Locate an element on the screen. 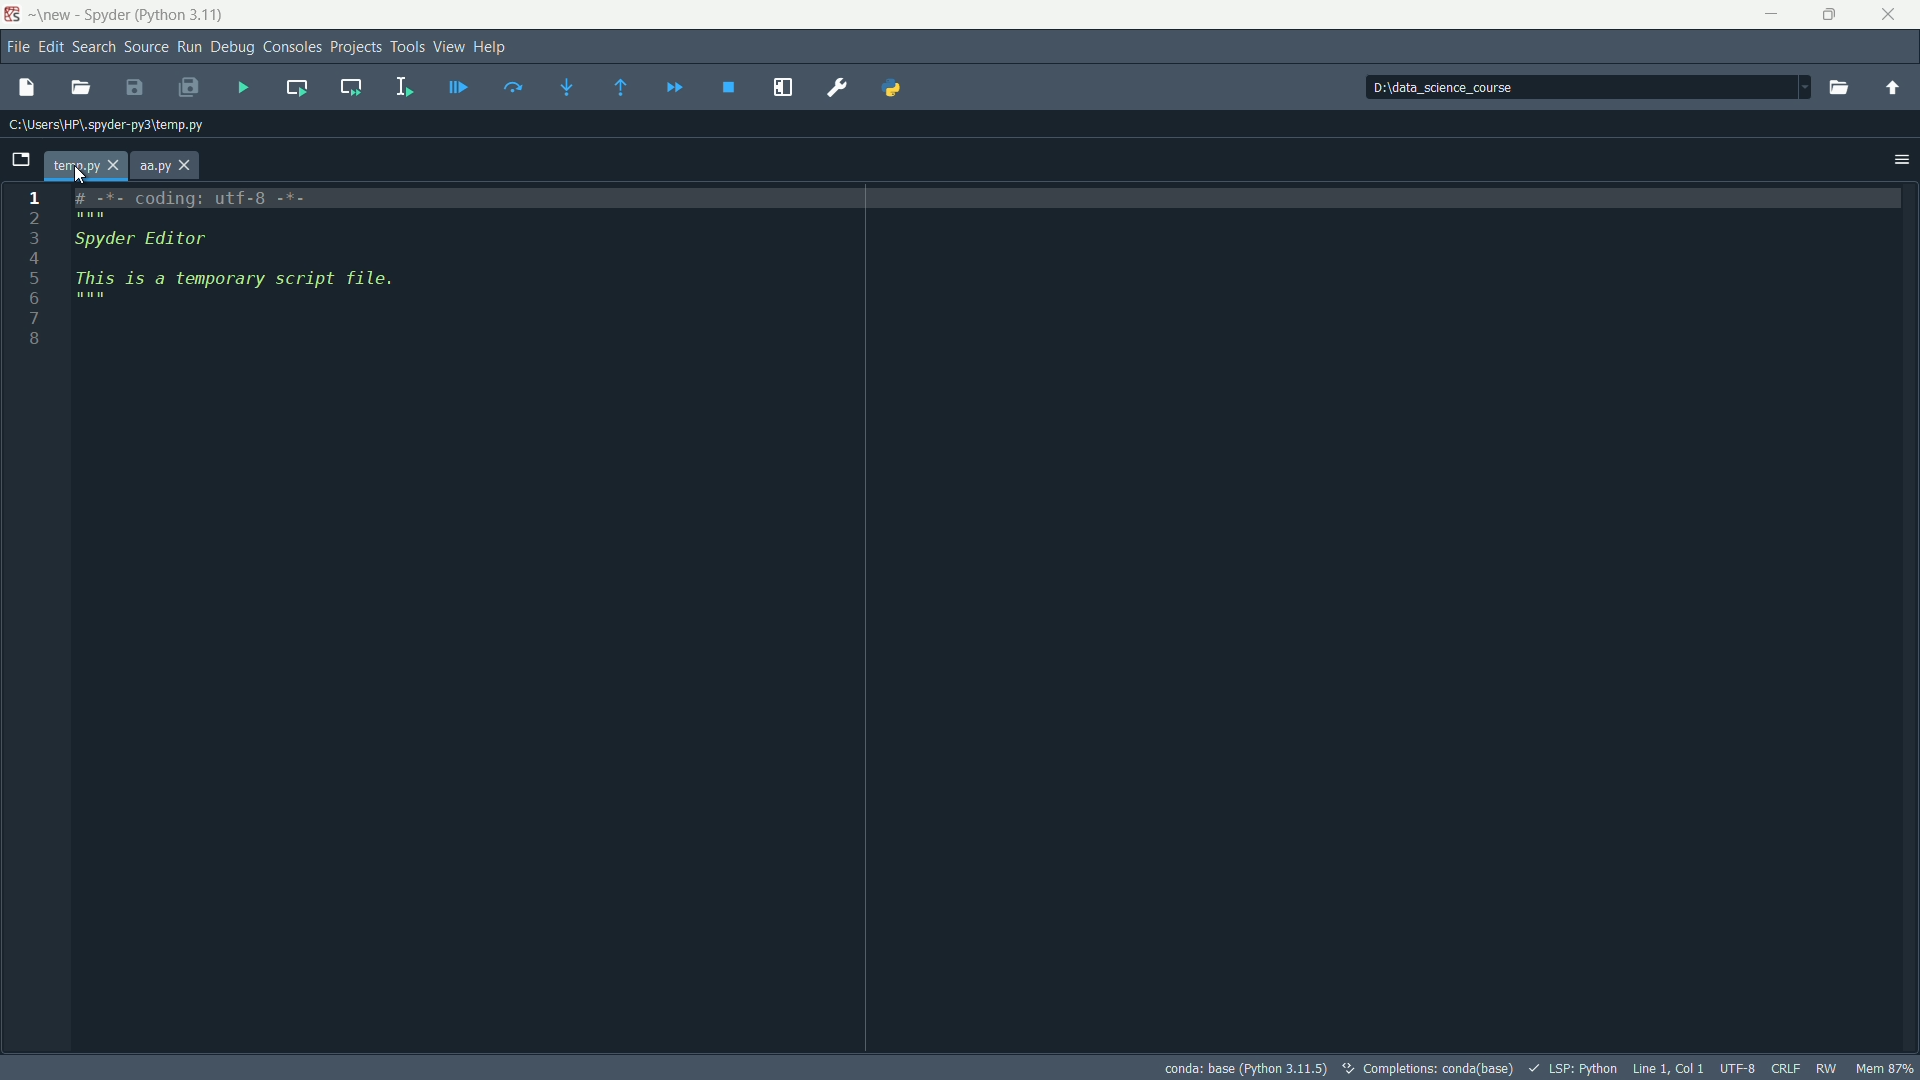 The image size is (1920, 1080). run file is located at coordinates (245, 88).